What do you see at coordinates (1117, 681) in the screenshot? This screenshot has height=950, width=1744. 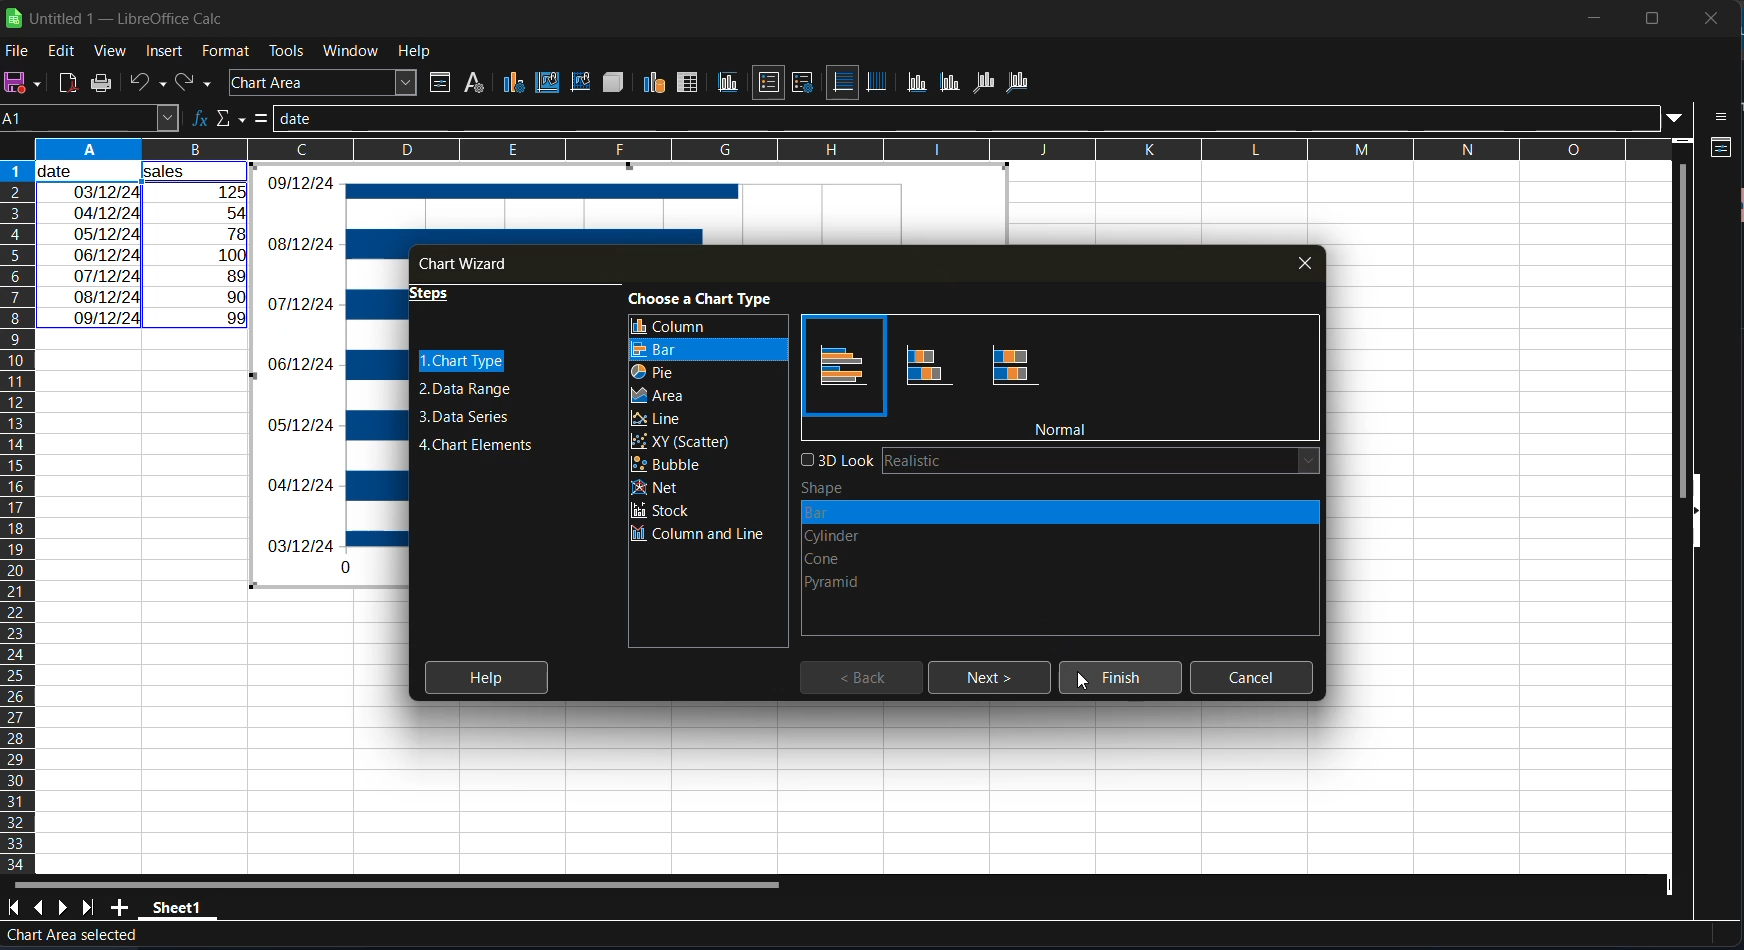 I see `finish` at bounding box center [1117, 681].